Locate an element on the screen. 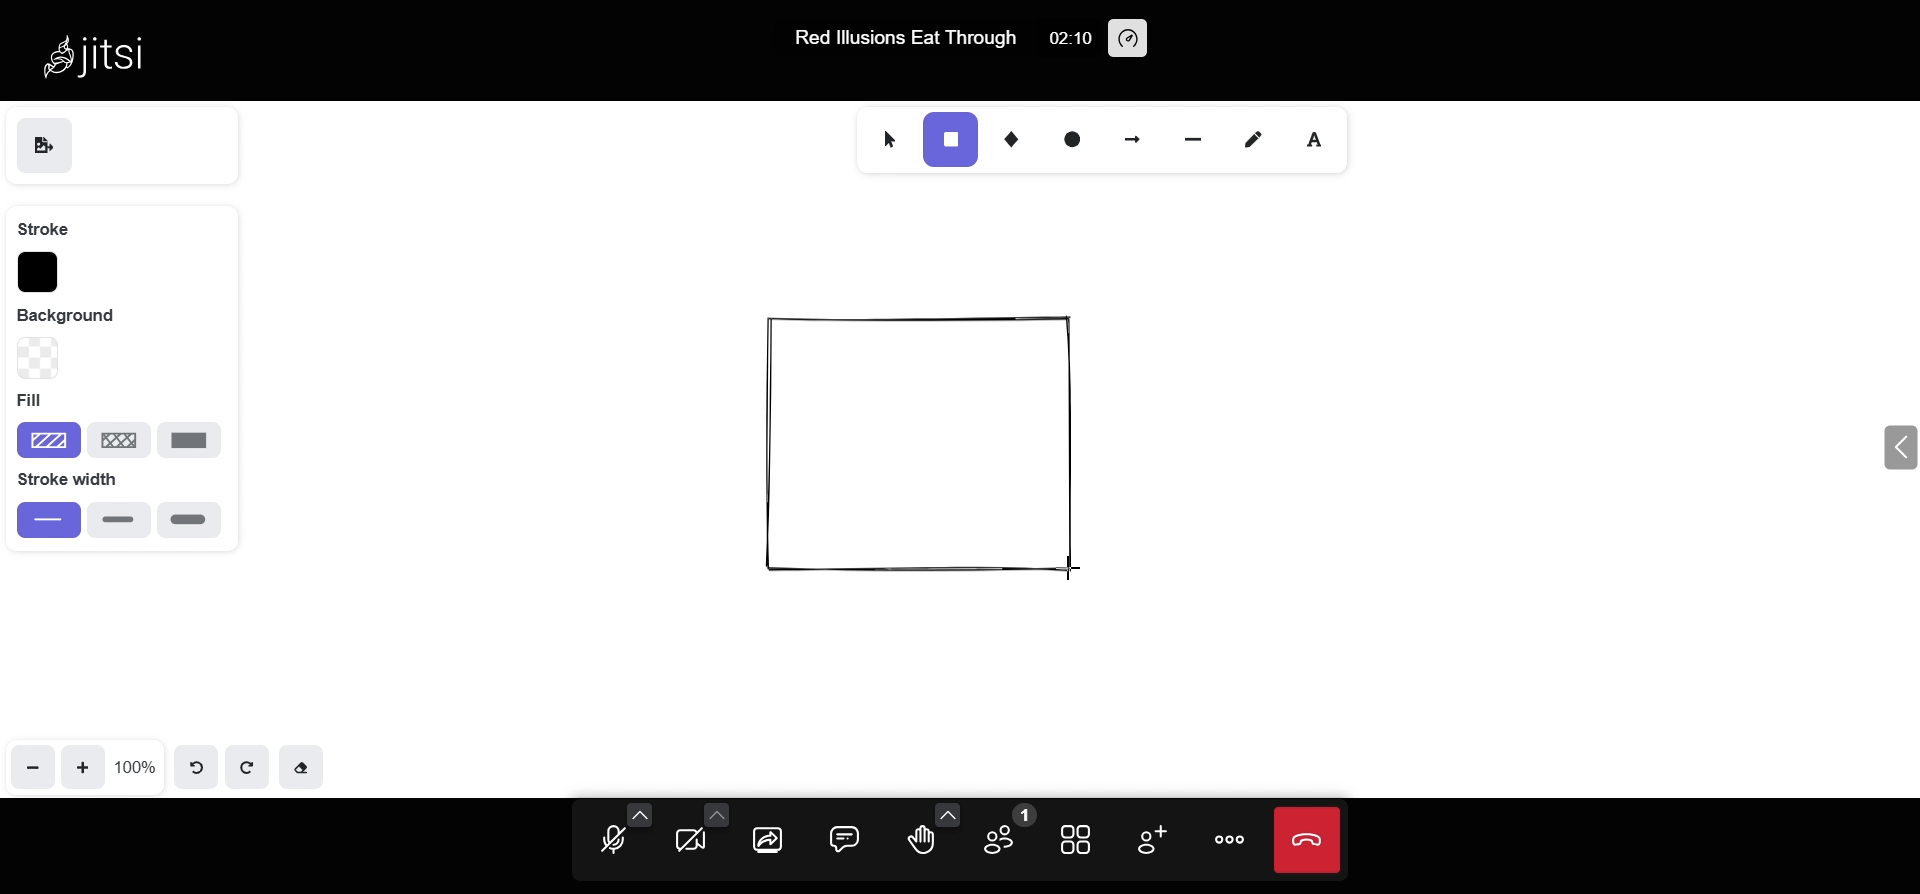 The image size is (1920, 894). text is located at coordinates (1322, 138).